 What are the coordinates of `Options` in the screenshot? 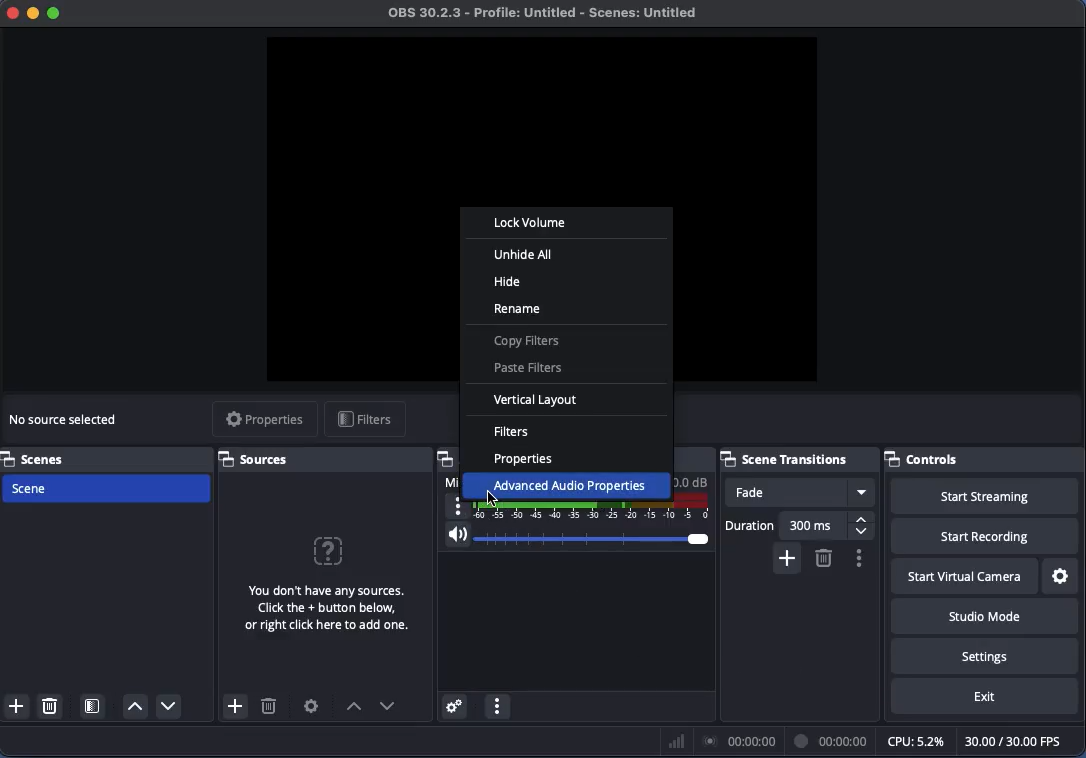 It's located at (858, 558).